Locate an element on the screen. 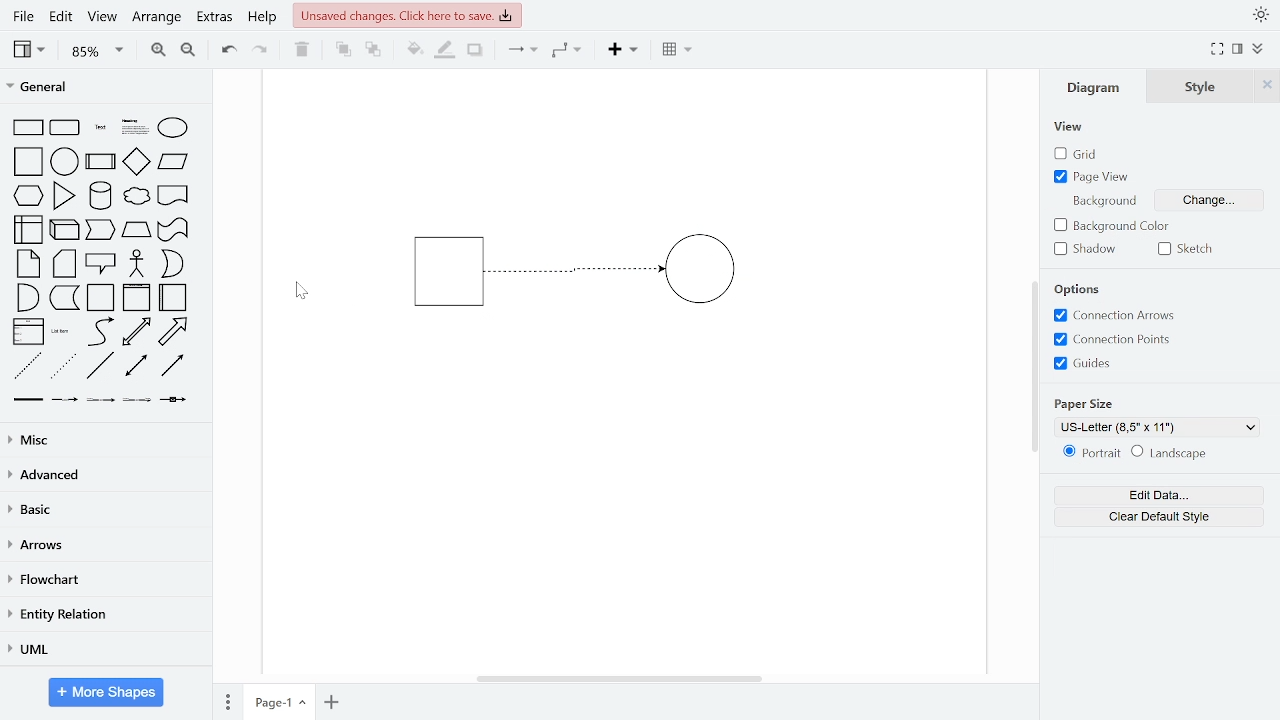  dashed line is located at coordinates (28, 367).